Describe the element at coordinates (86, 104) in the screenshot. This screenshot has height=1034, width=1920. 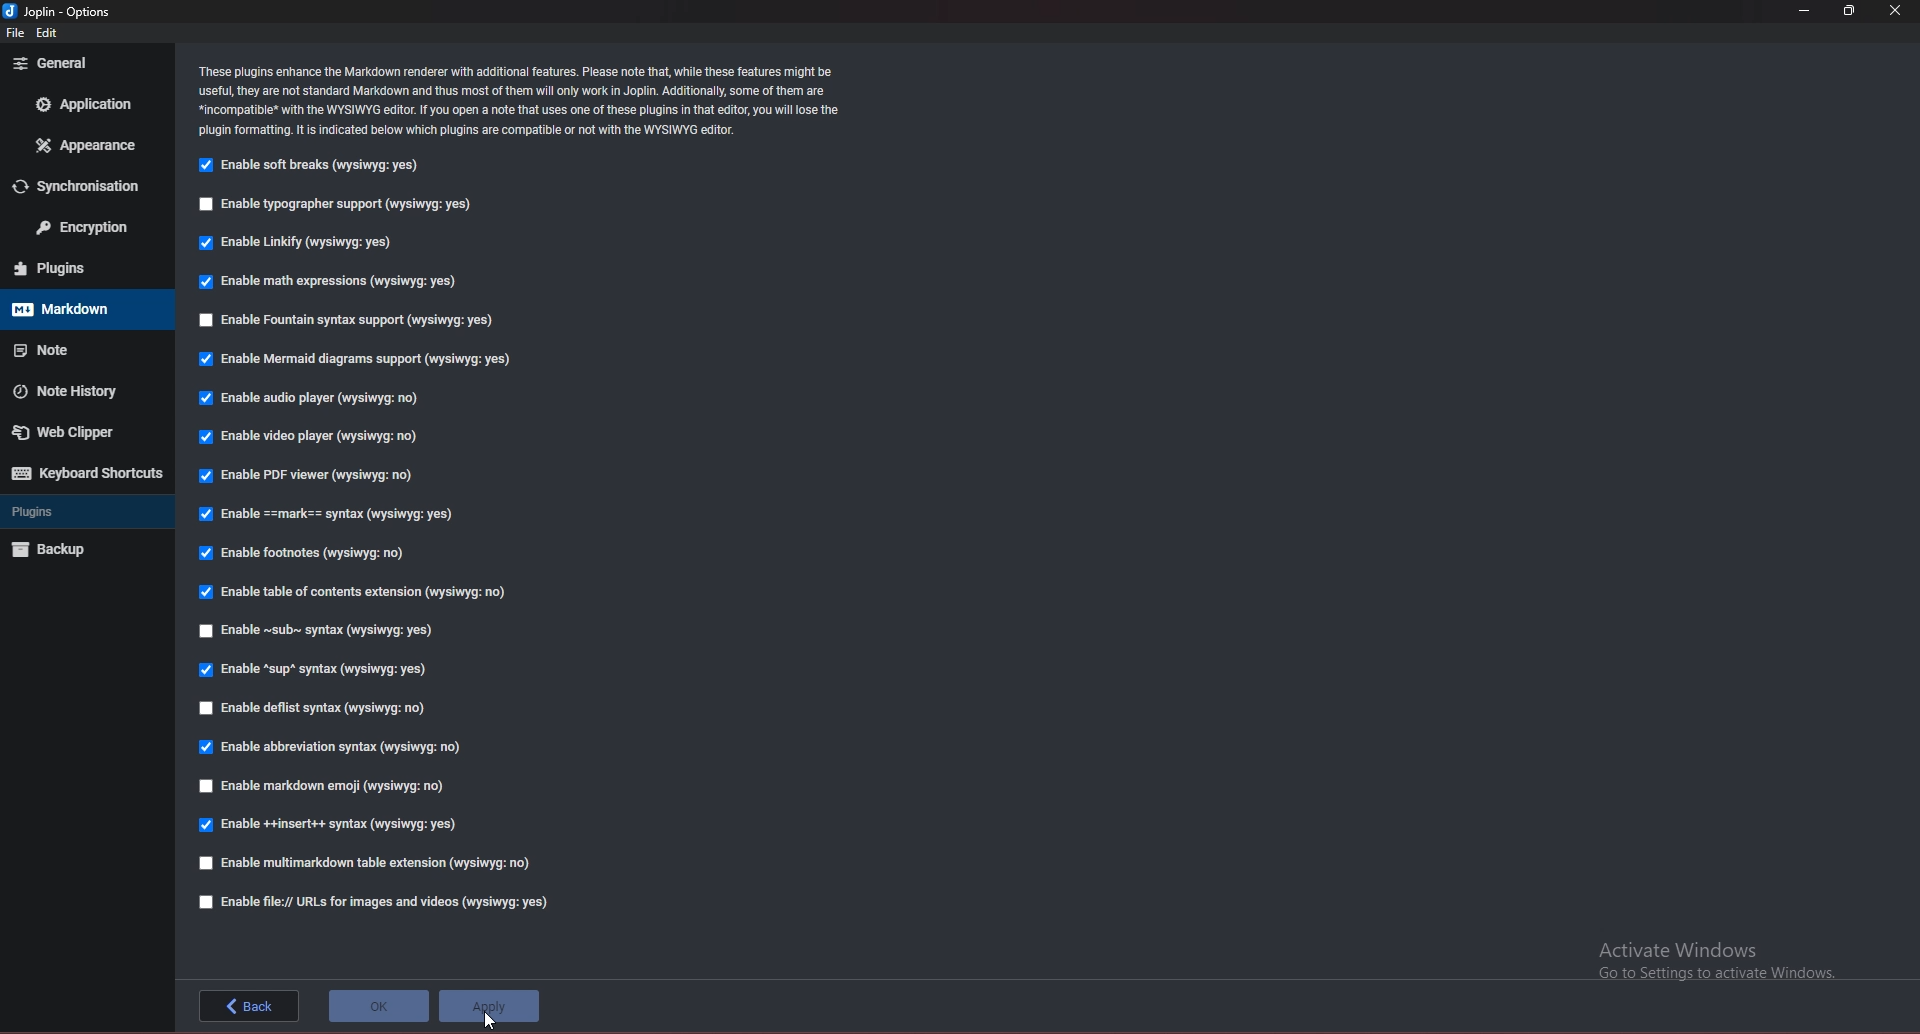
I see `application` at that location.